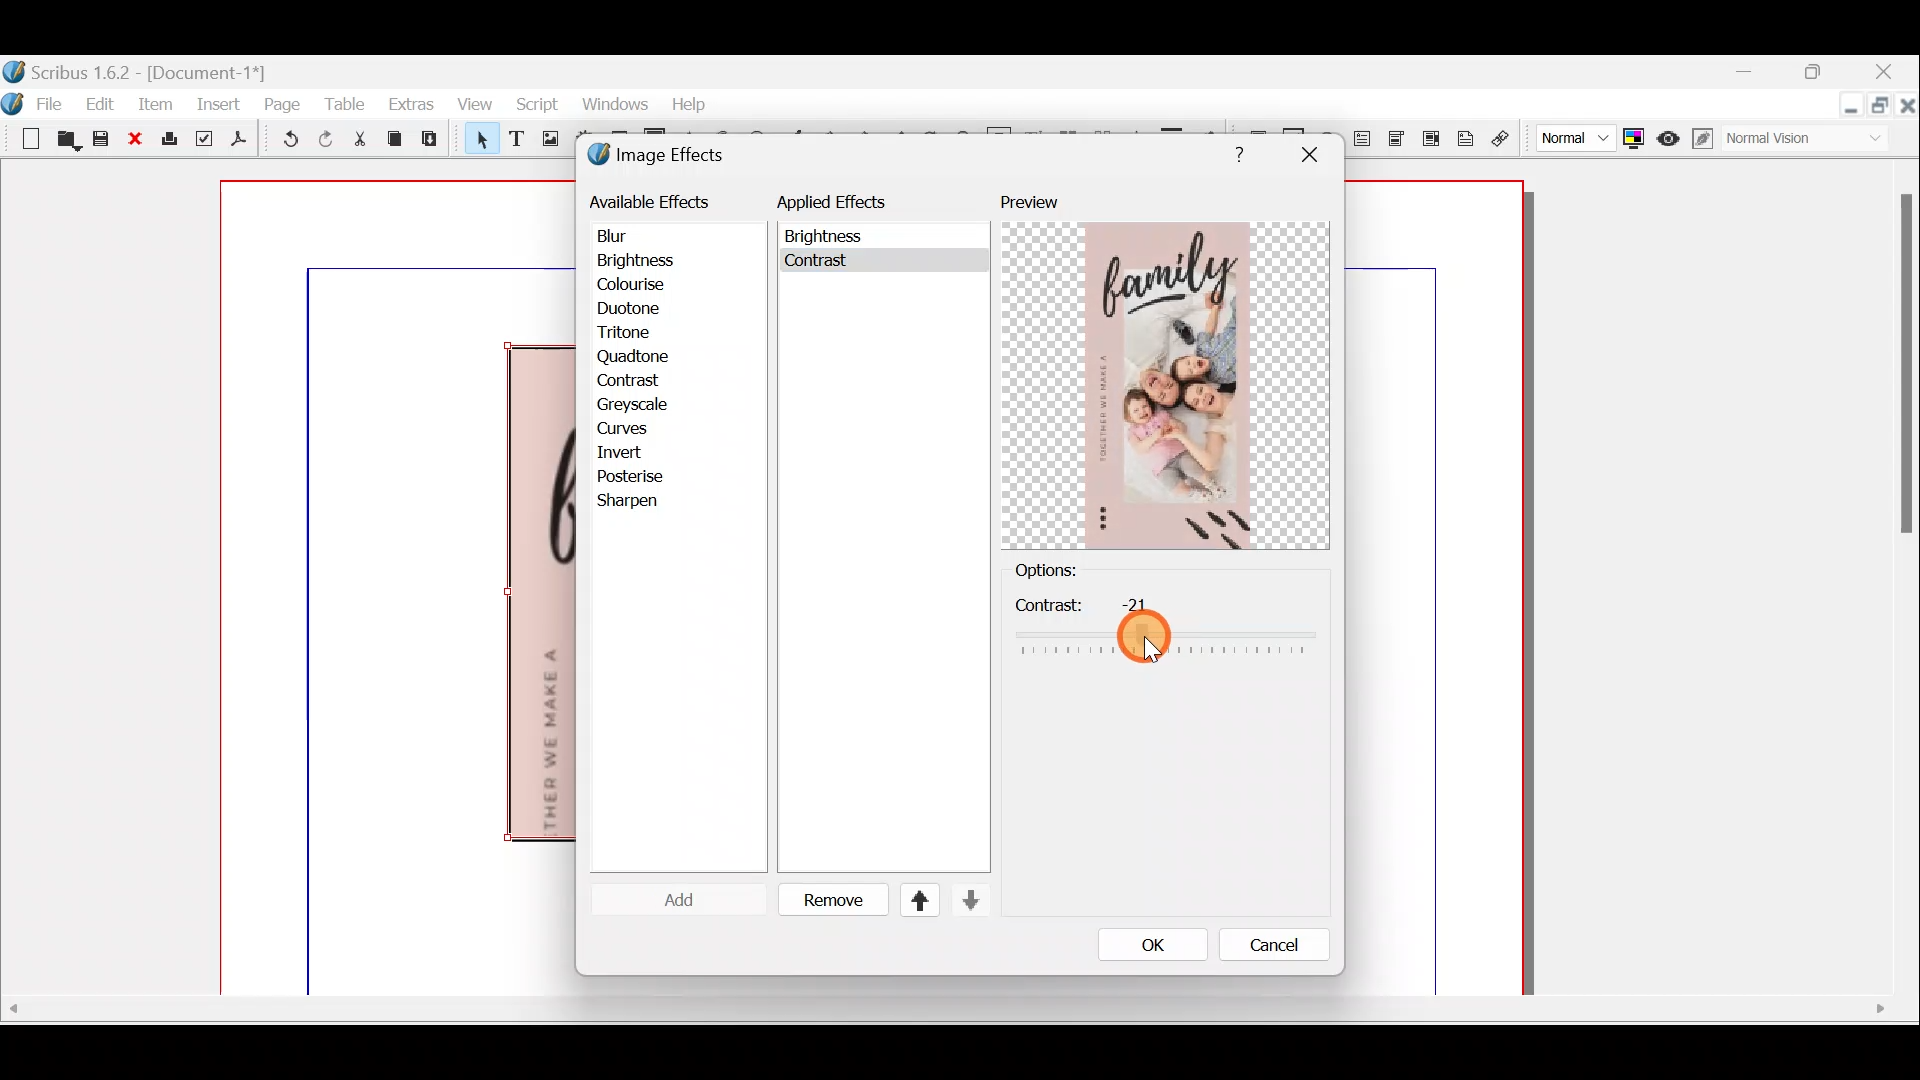 This screenshot has height=1080, width=1920. What do you see at coordinates (1669, 134) in the screenshot?
I see `Preview mode` at bounding box center [1669, 134].